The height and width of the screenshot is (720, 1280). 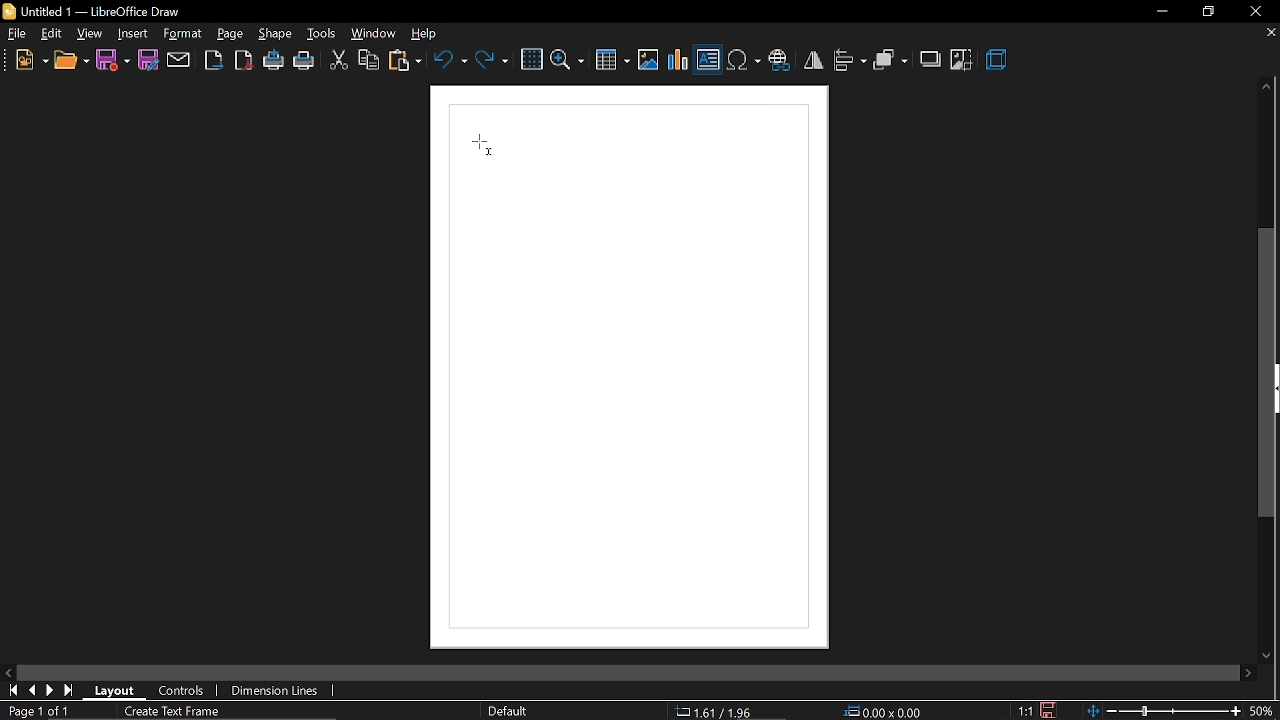 What do you see at coordinates (182, 692) in the screenshot?
I see `controls` at bounding box center [182, 692].